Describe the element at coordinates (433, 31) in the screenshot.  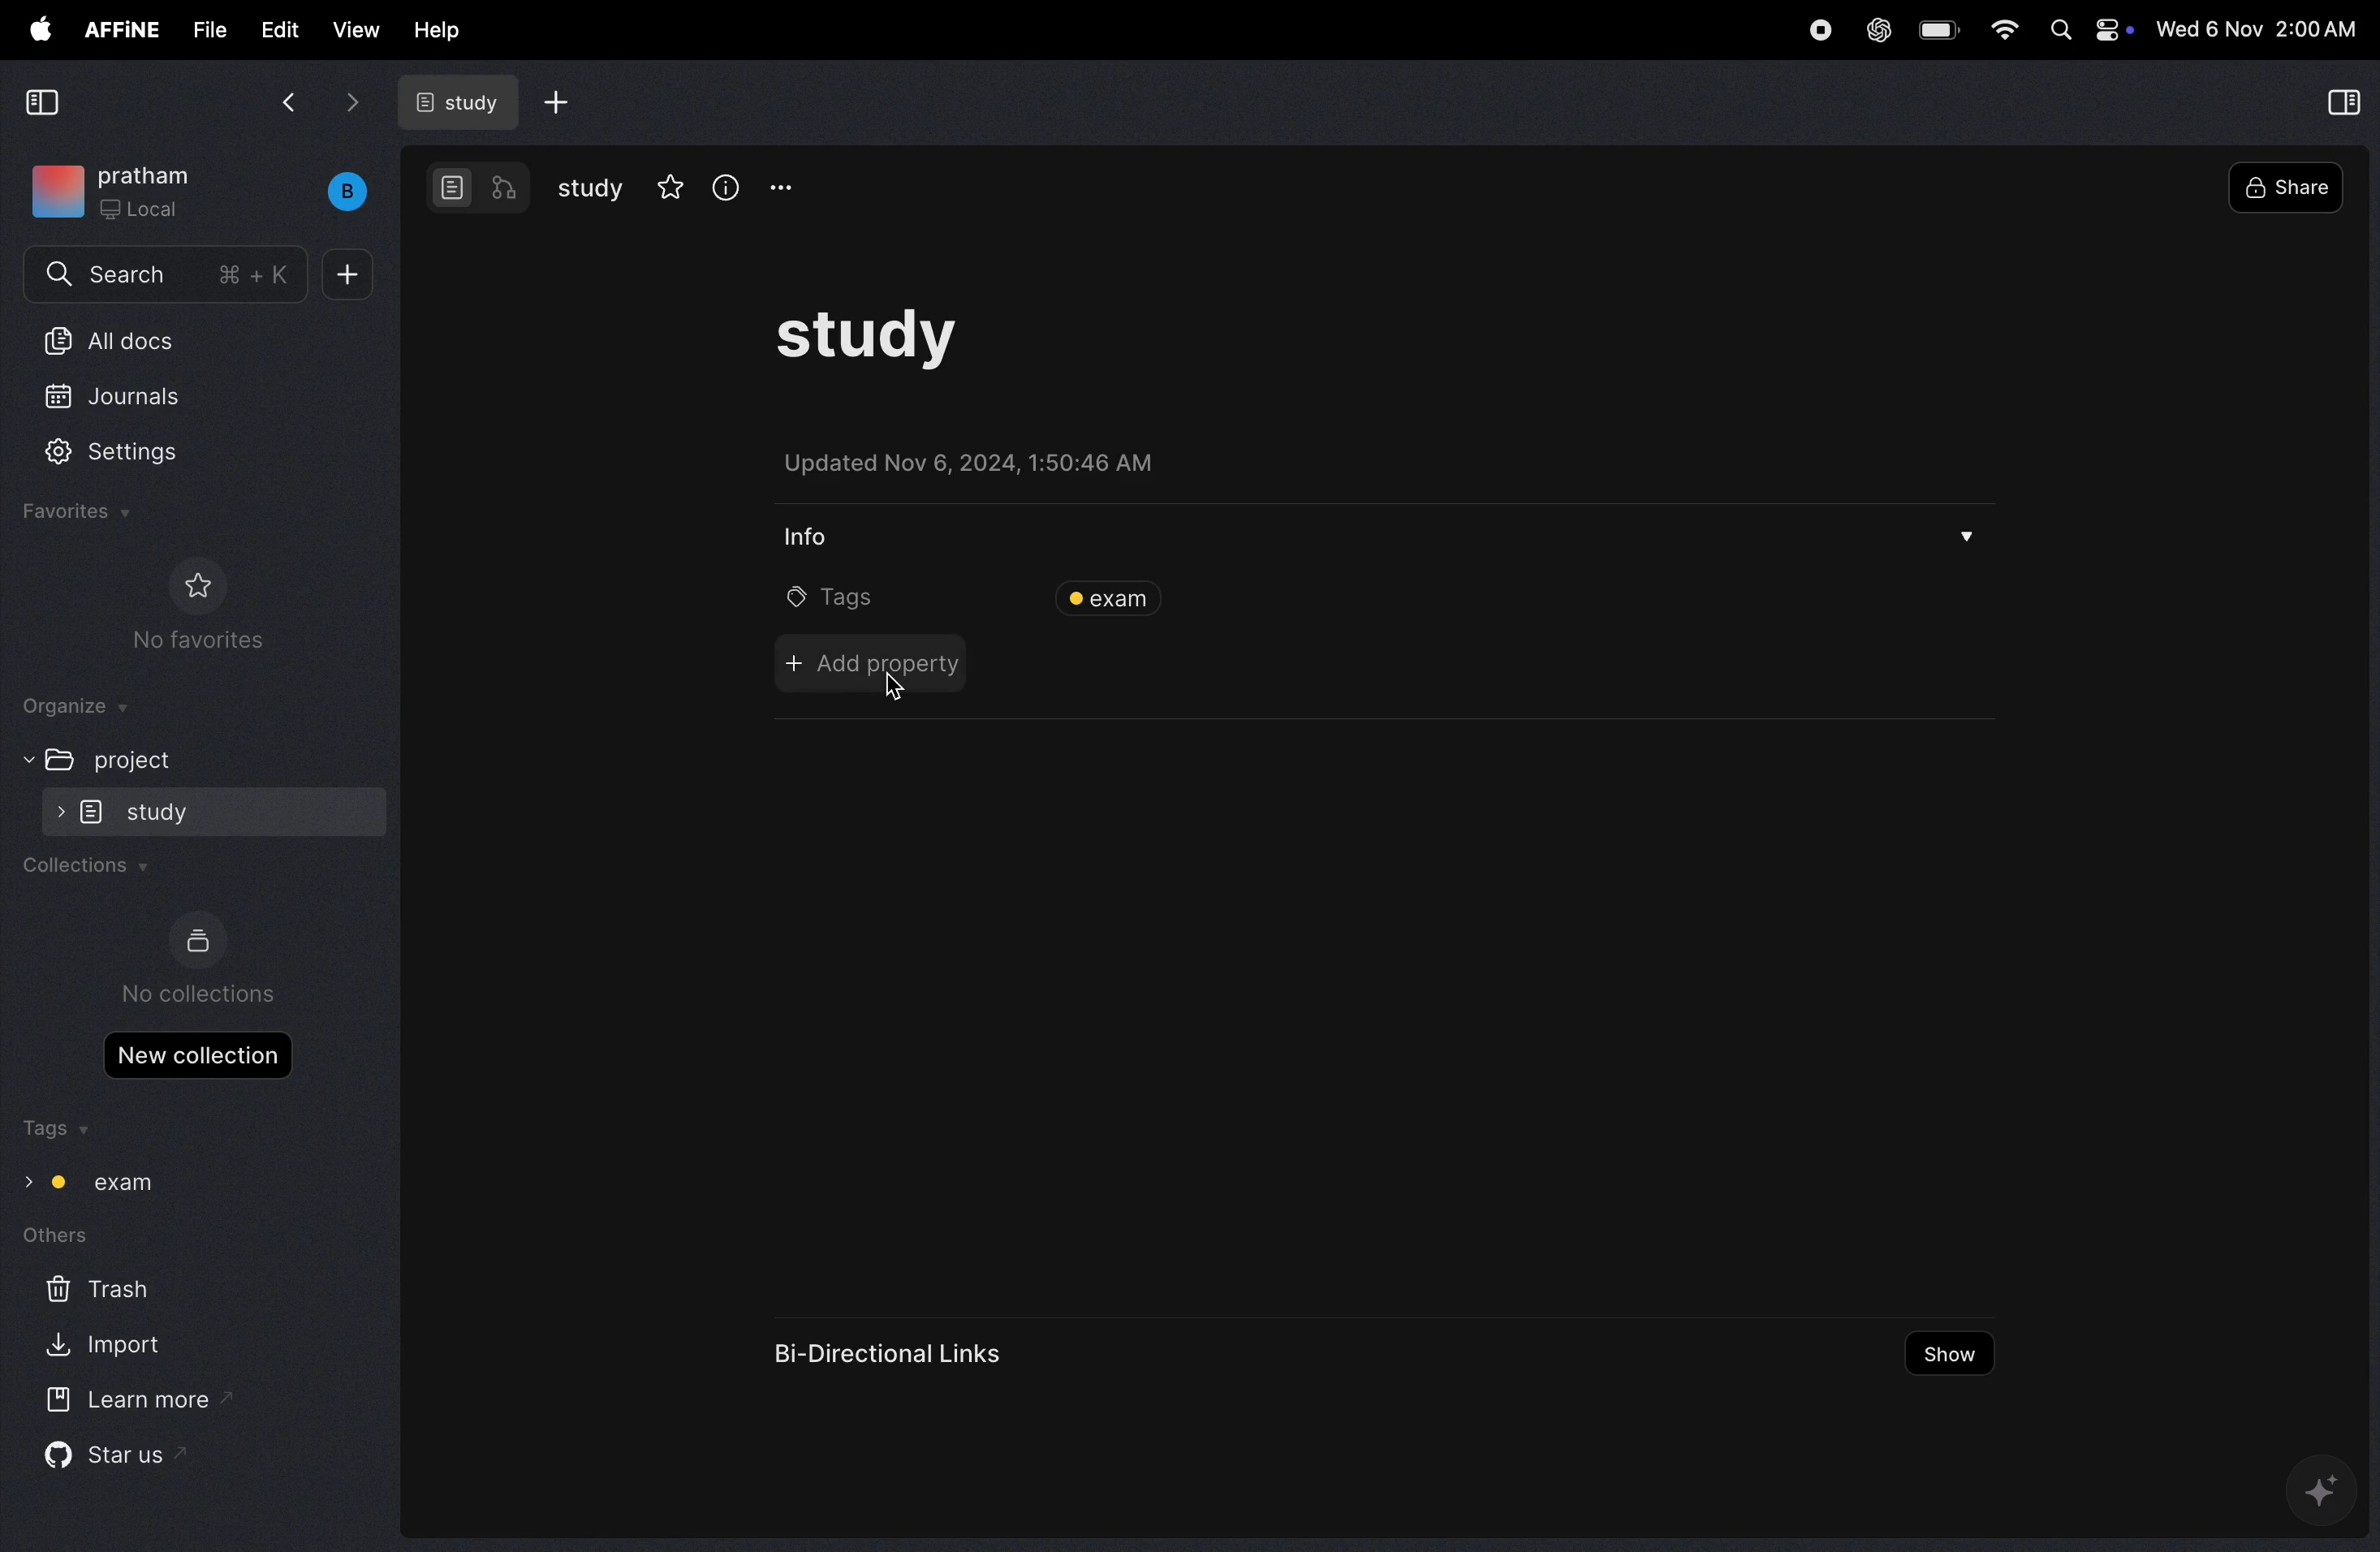
I see `help` at that location.